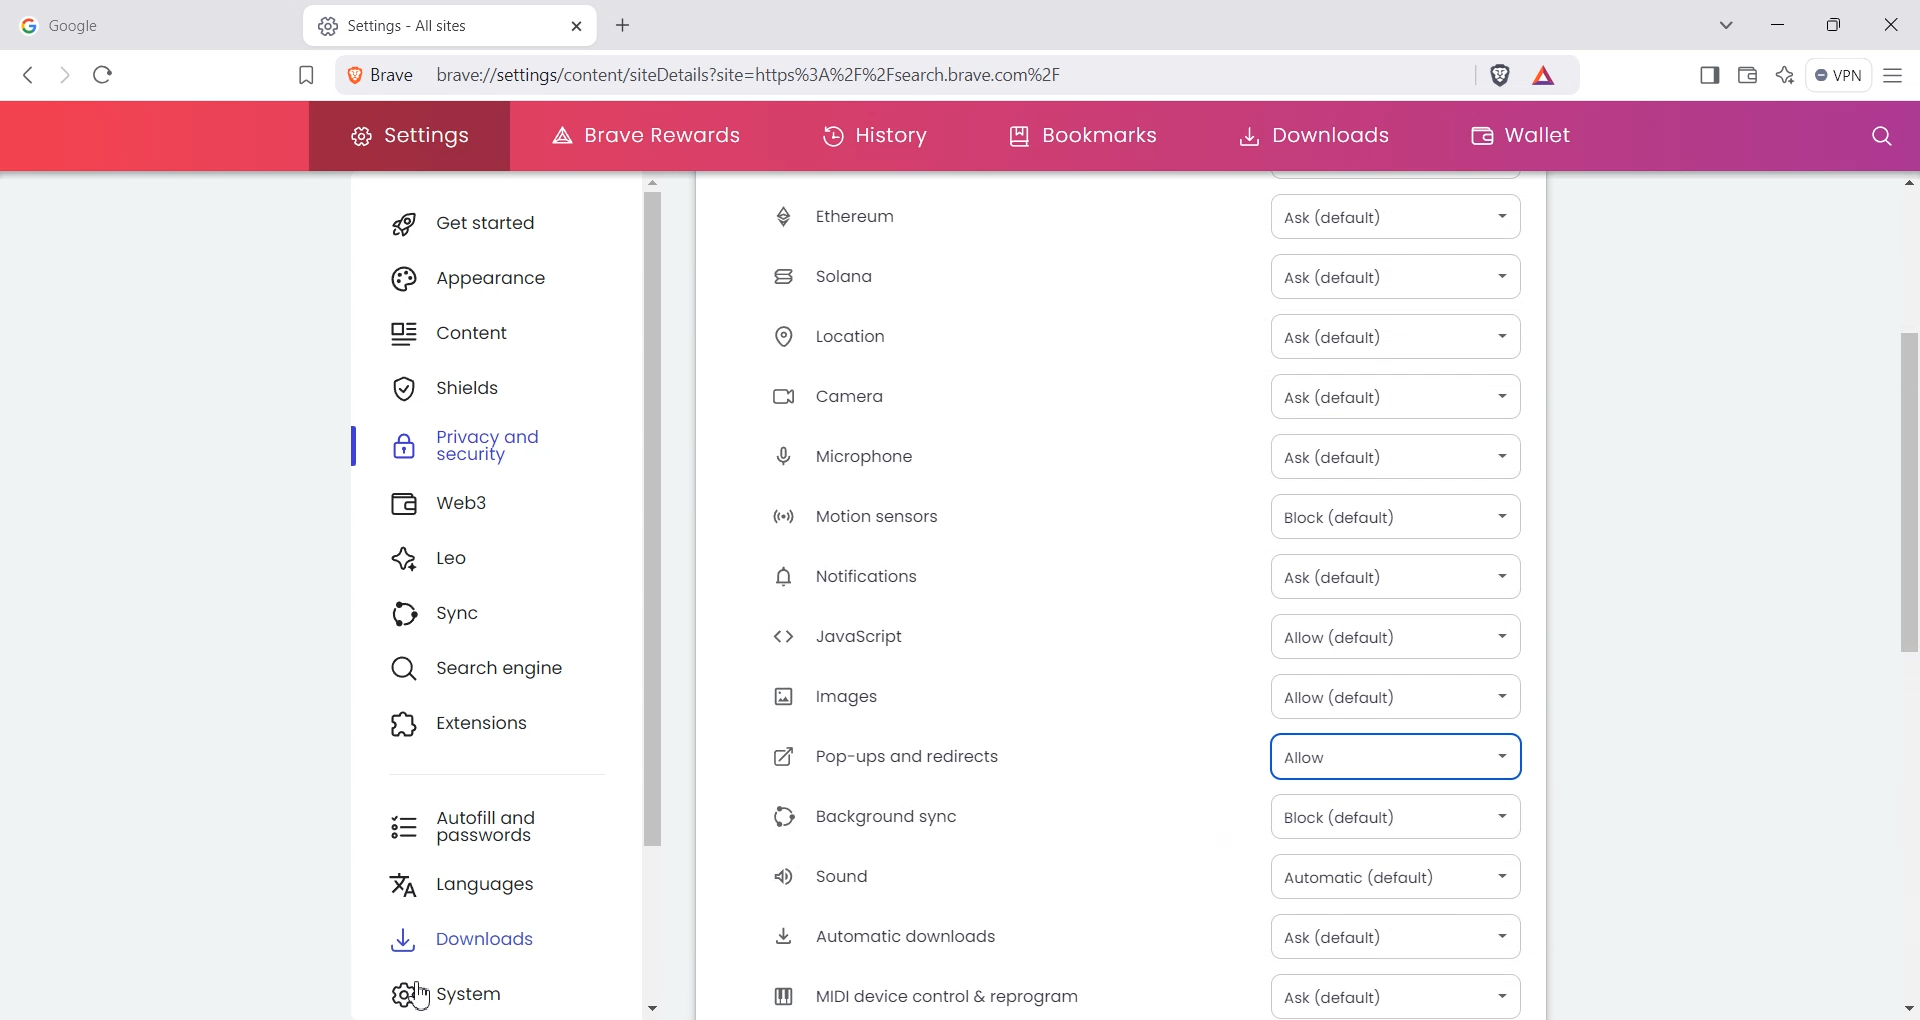 The height and width of the screenshot is (1020, 1920). What do you see at coordinates (495, 450) in the screenshot?
I see `Privacy and security` at bounding box center [495, 450].